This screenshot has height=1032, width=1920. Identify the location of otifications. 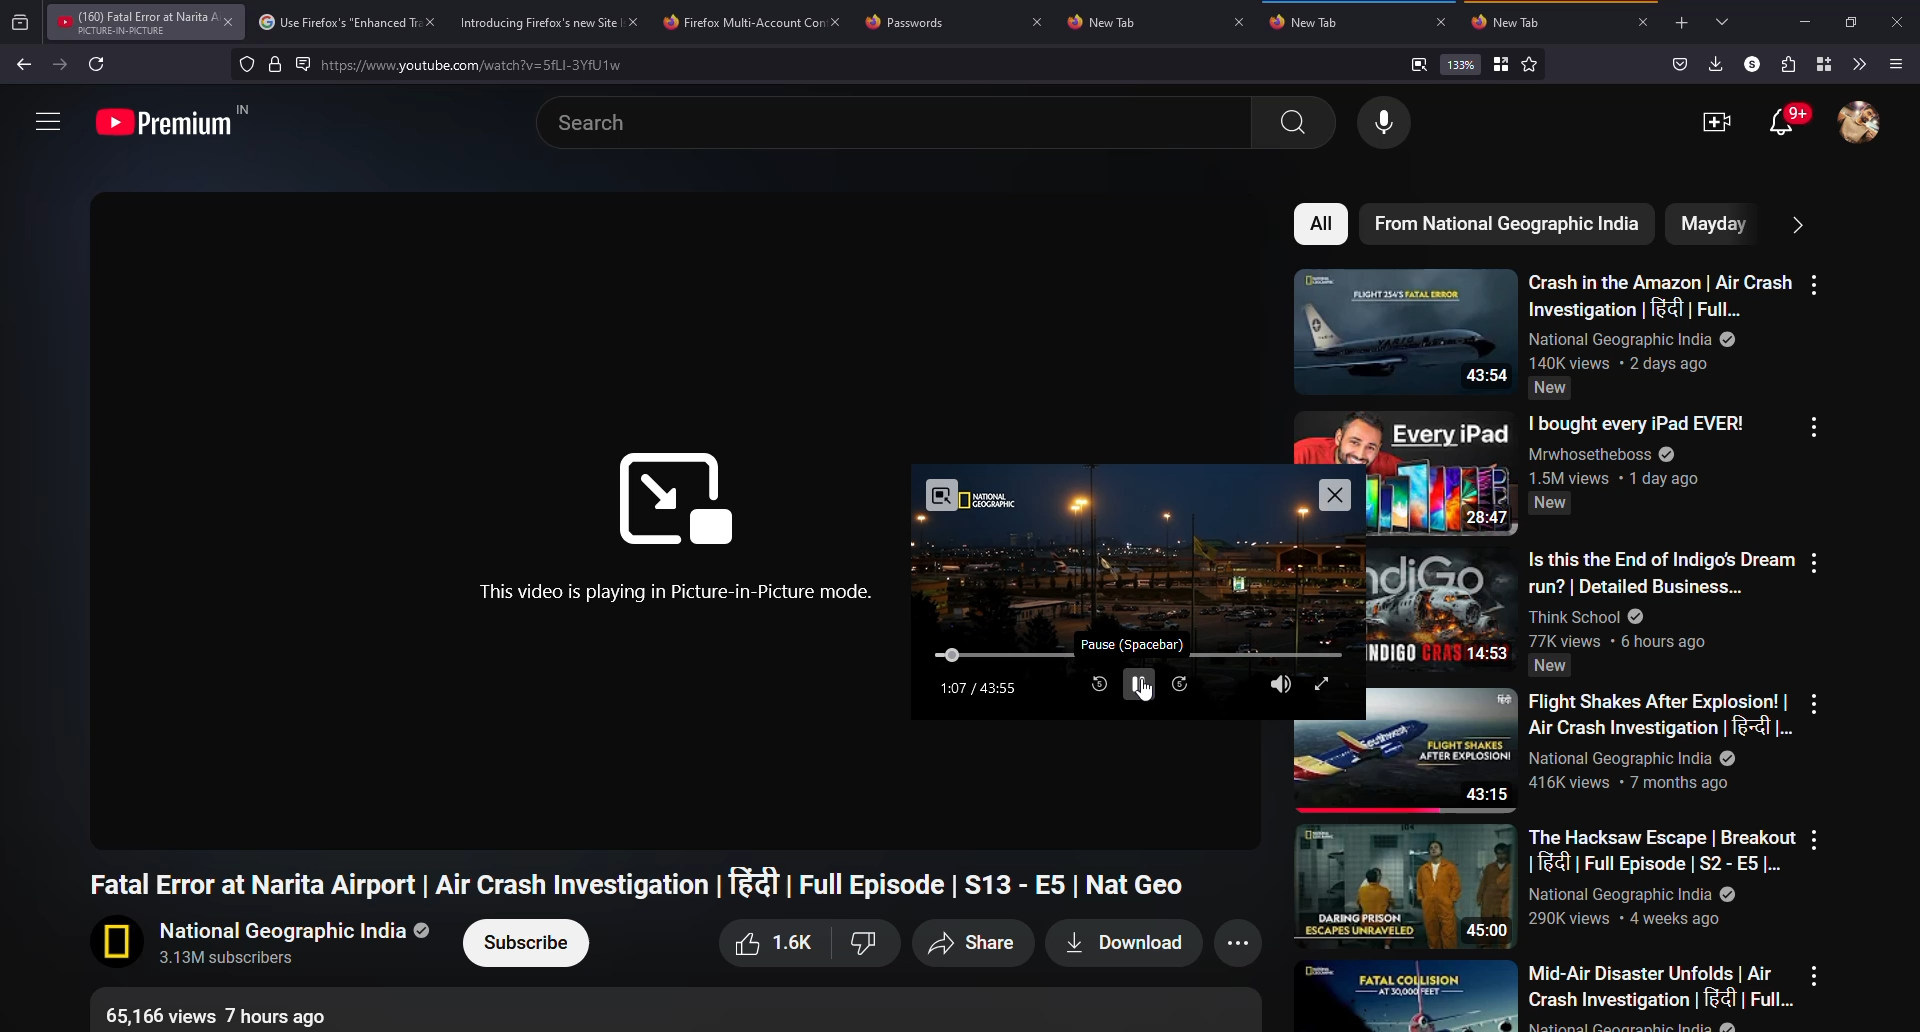
(1789, 122).